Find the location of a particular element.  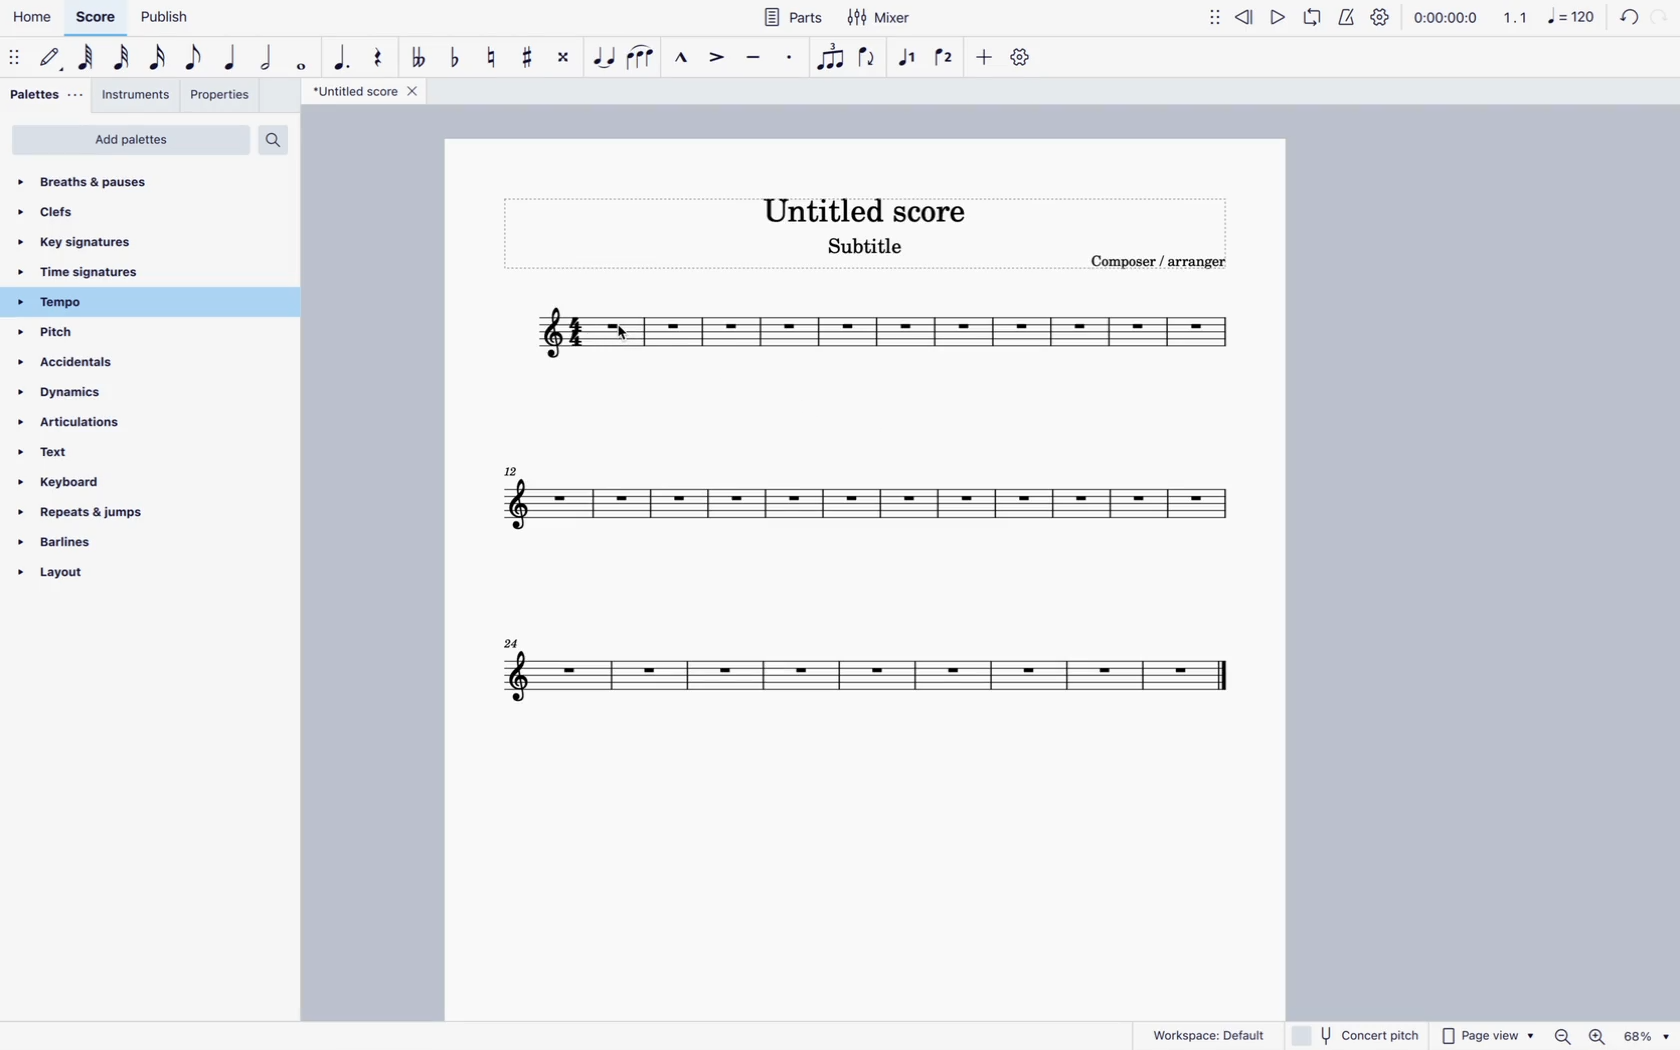

voice 1 is located at coordinates (911, 57).